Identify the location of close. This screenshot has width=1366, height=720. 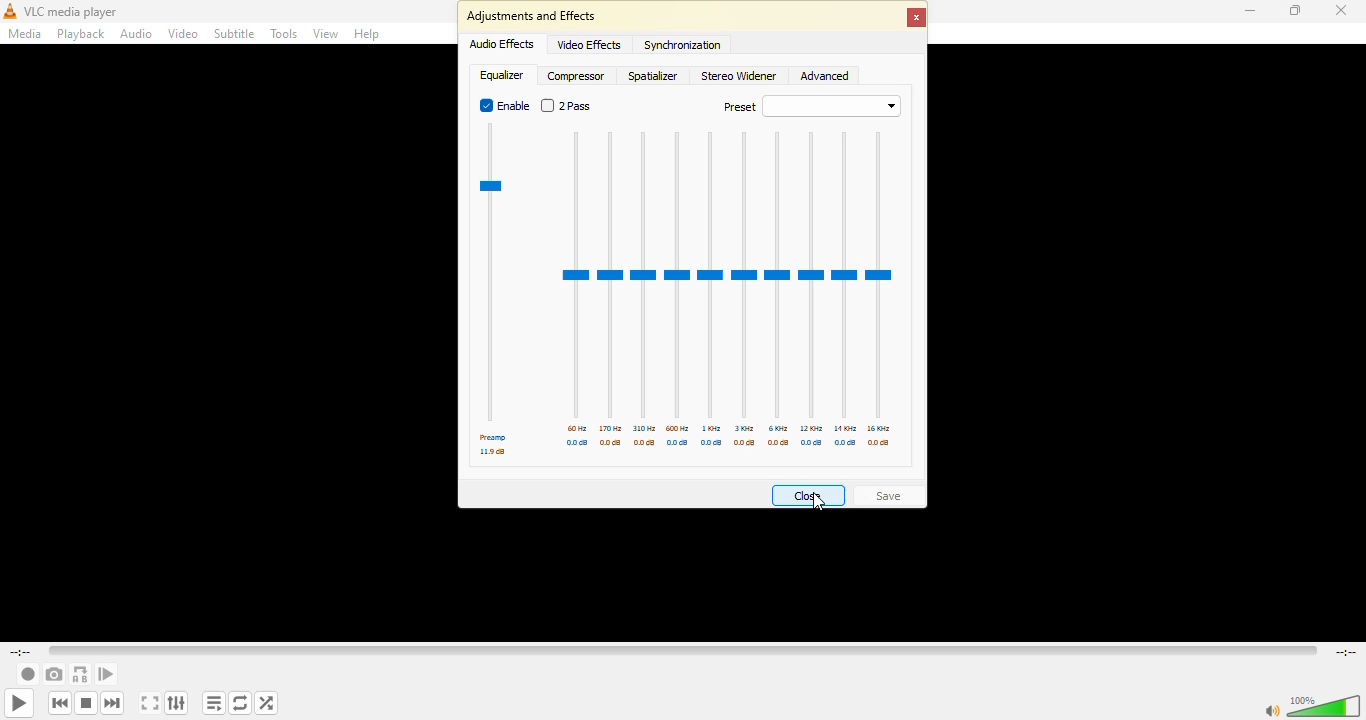
(918, 17).